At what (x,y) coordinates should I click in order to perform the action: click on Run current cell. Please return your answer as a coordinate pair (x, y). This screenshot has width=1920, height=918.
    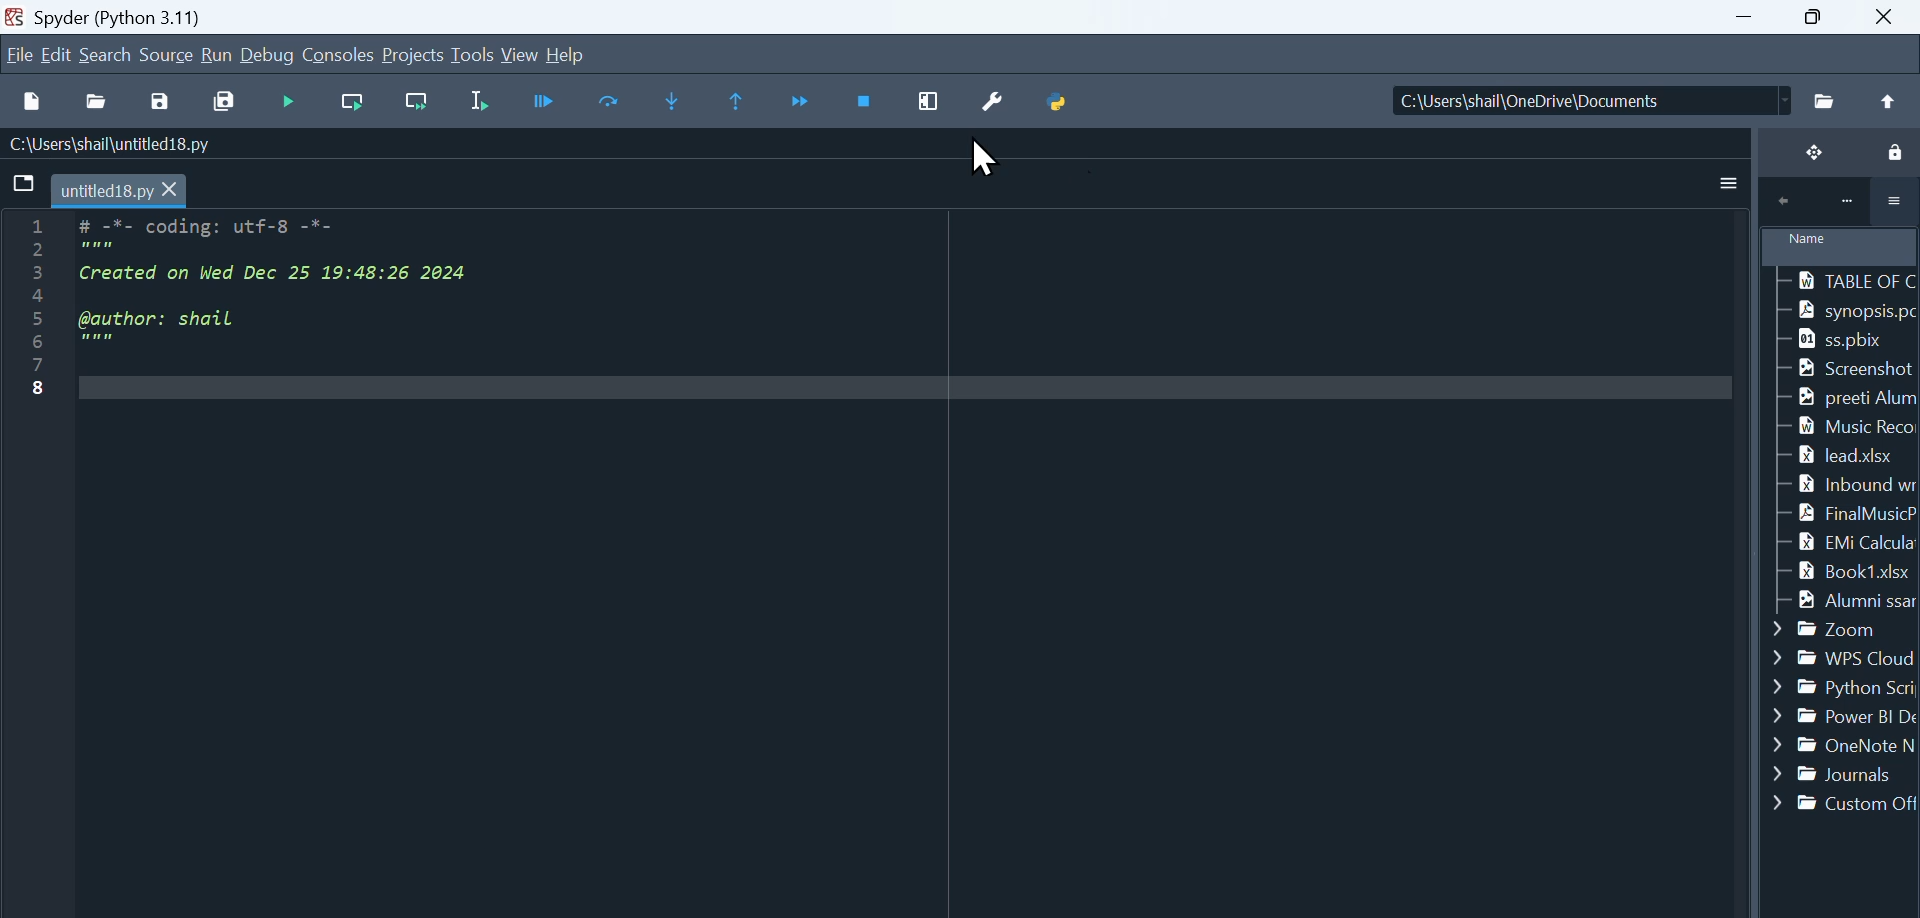
    Looking at the image, I should click on (349, 103).